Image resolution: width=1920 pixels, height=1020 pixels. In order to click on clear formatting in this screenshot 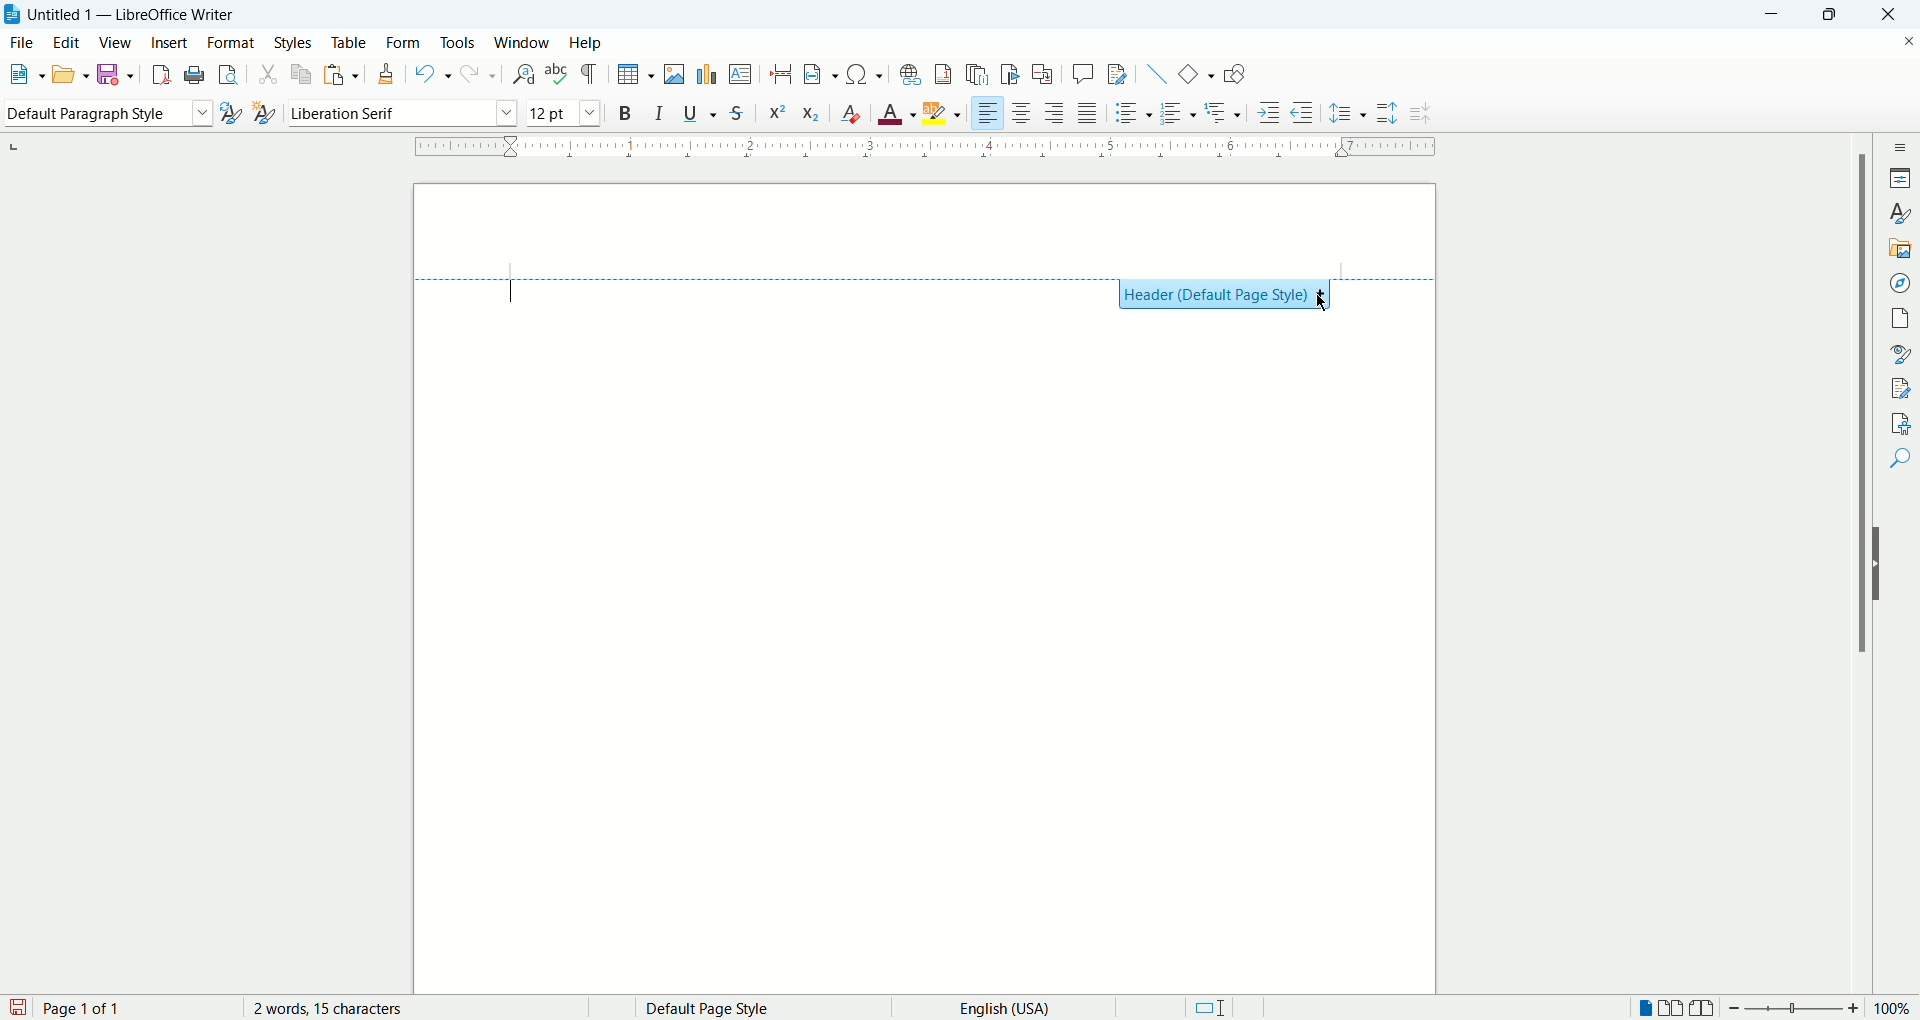, I will do `click(851, 113)`.